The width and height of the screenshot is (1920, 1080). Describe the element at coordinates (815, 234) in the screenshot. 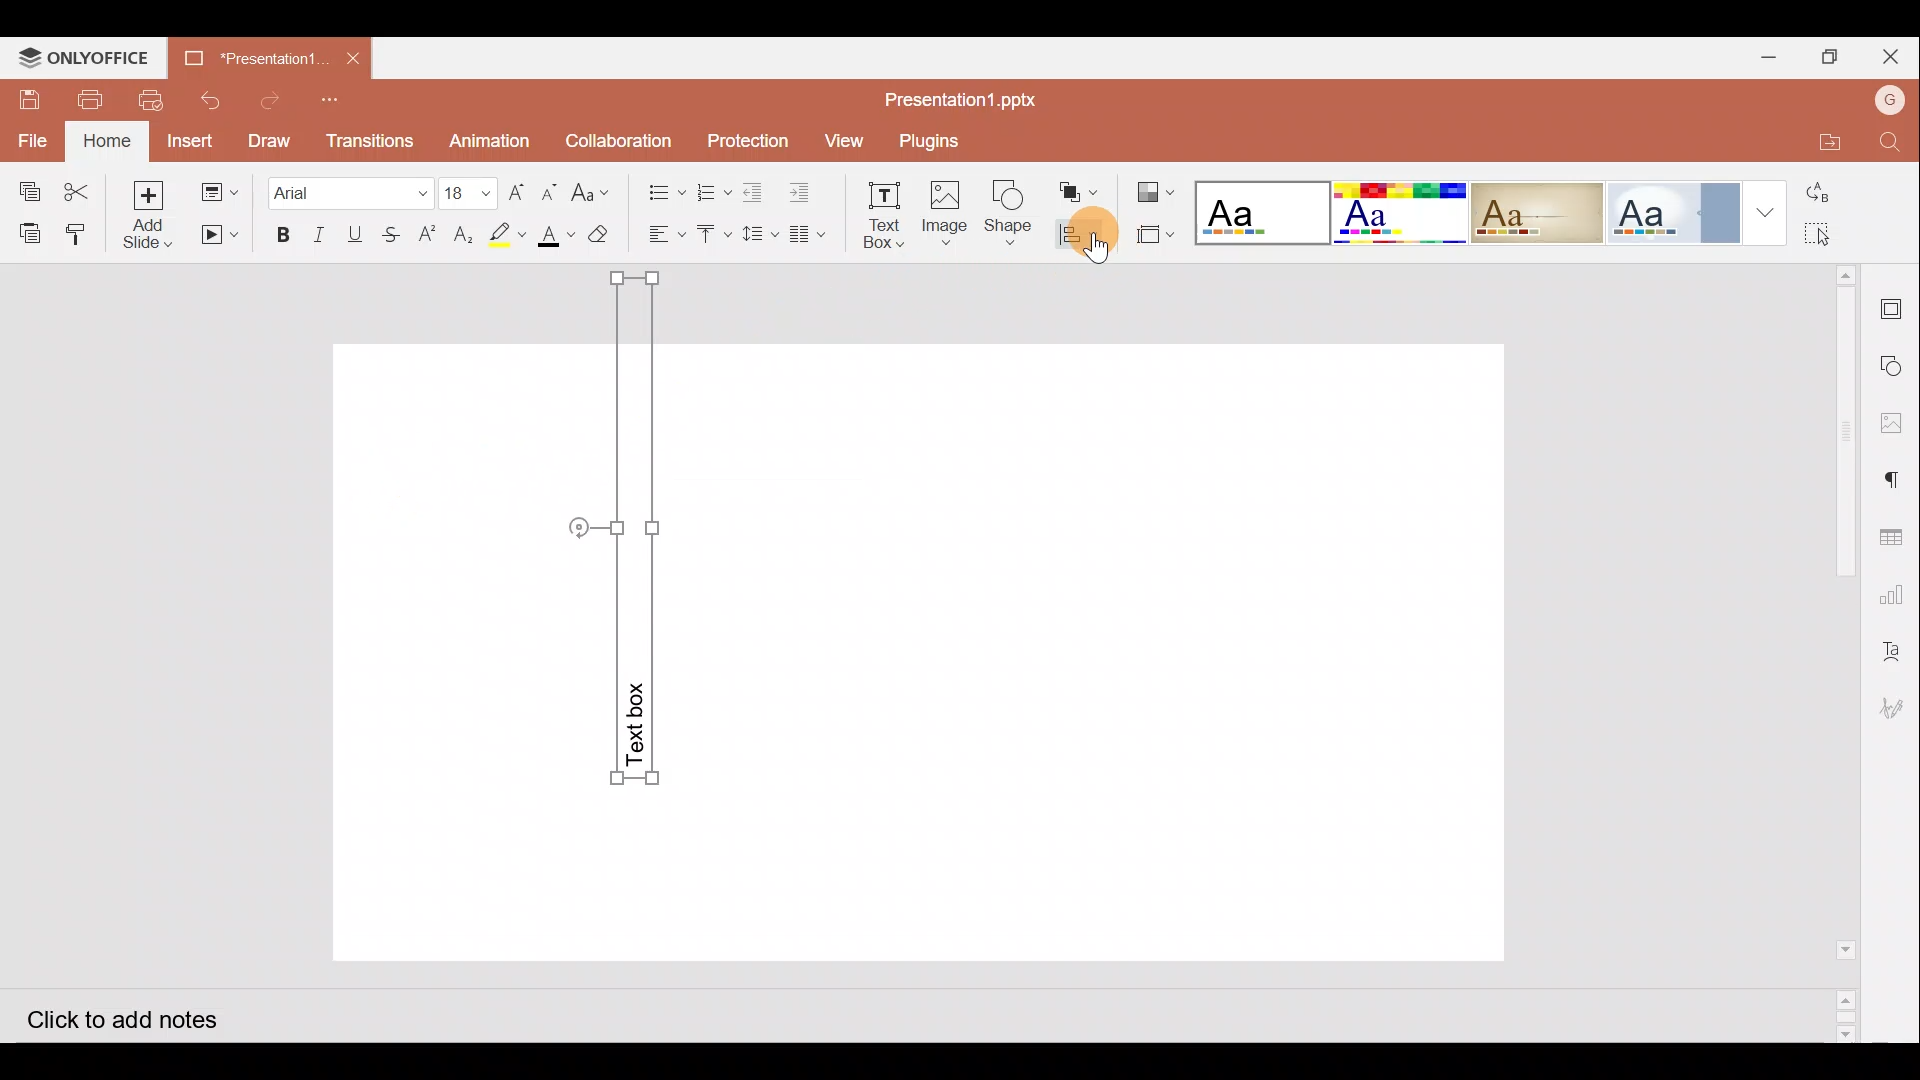

I see `Insert columns` at that location.